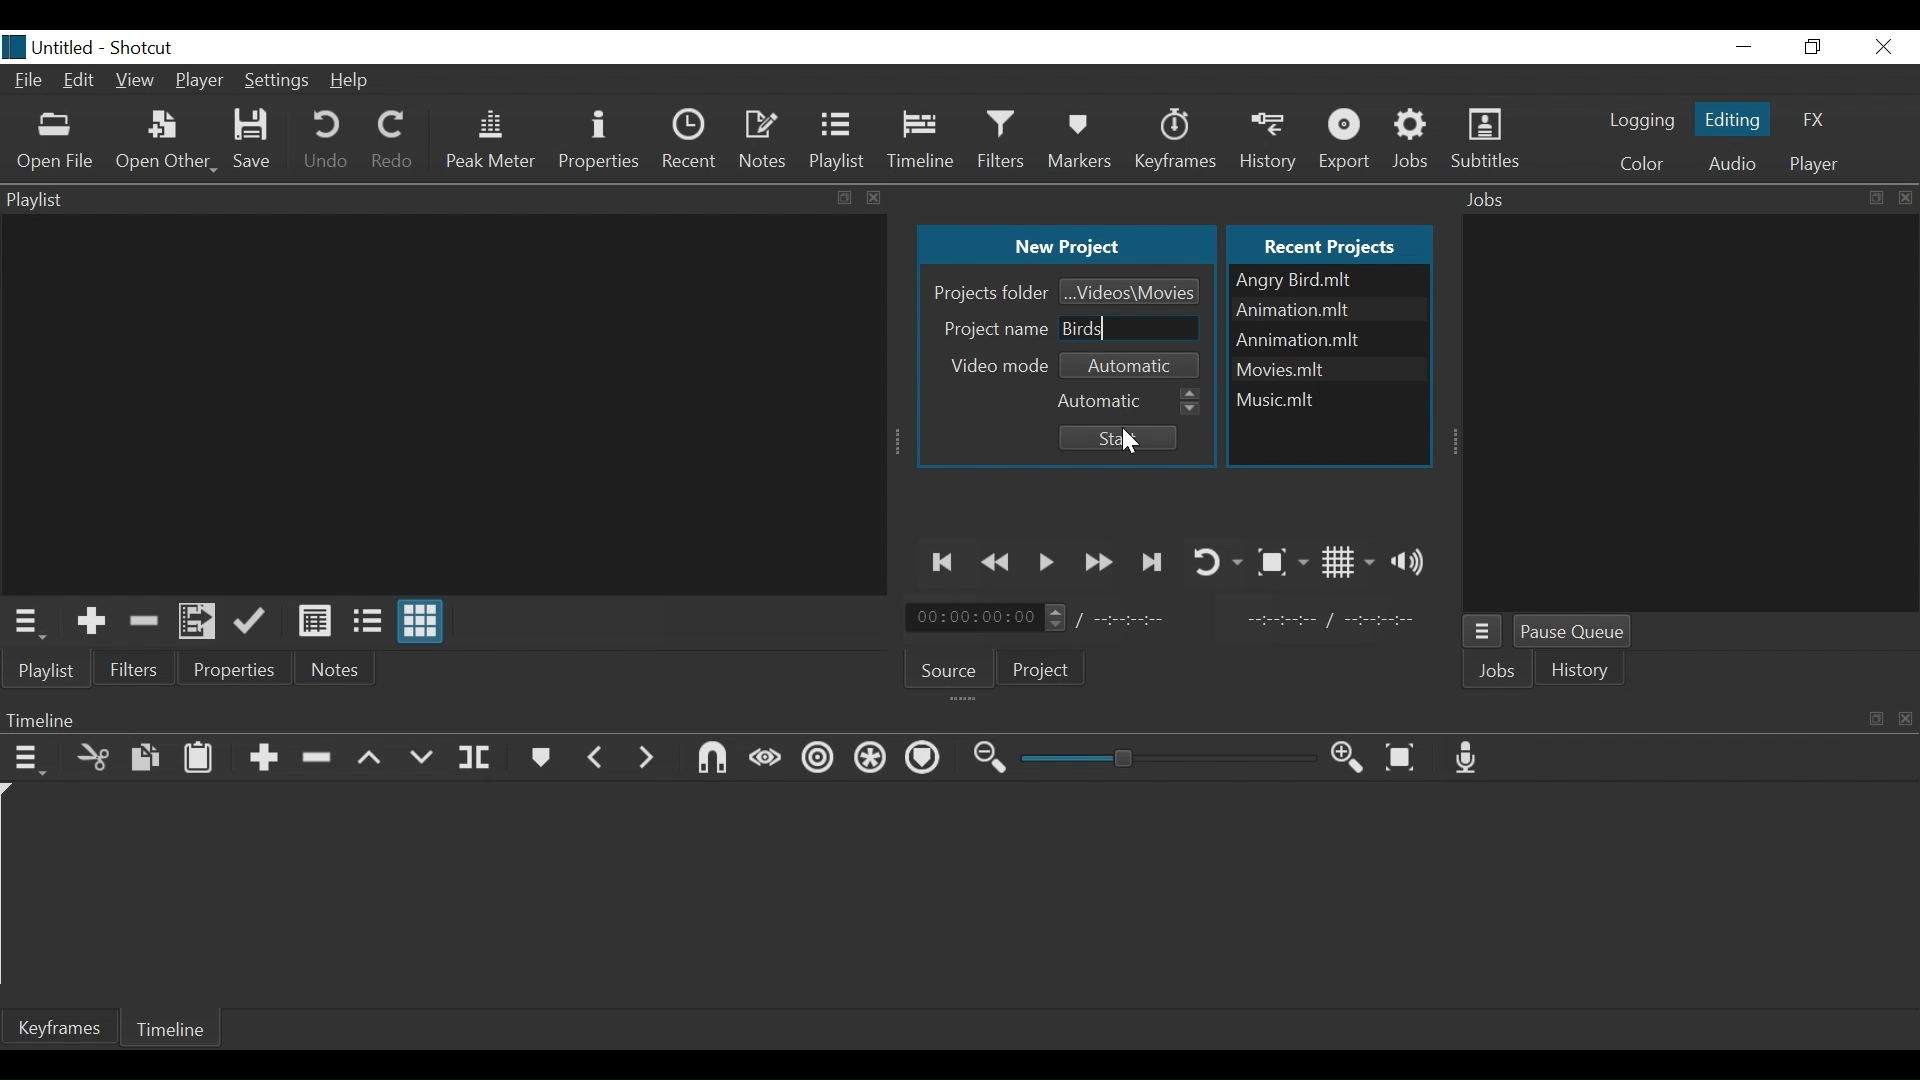 The image size is (1920, 1080). I want to click on Projects Folder, so click(988, 292).